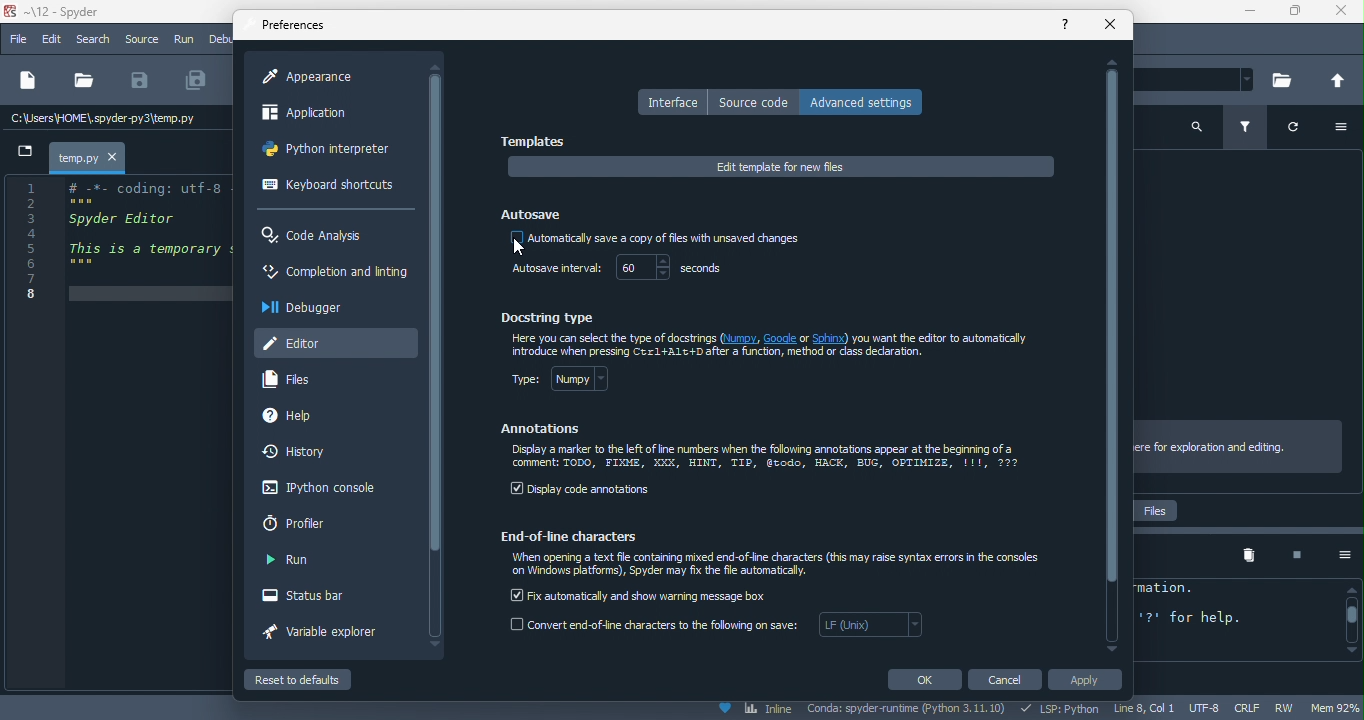 The width and height of the screenshot is (1364, 720). What do you see at coordinates (301, 453) in the screenshot?
I see `history` at bounding box center [301, 453].